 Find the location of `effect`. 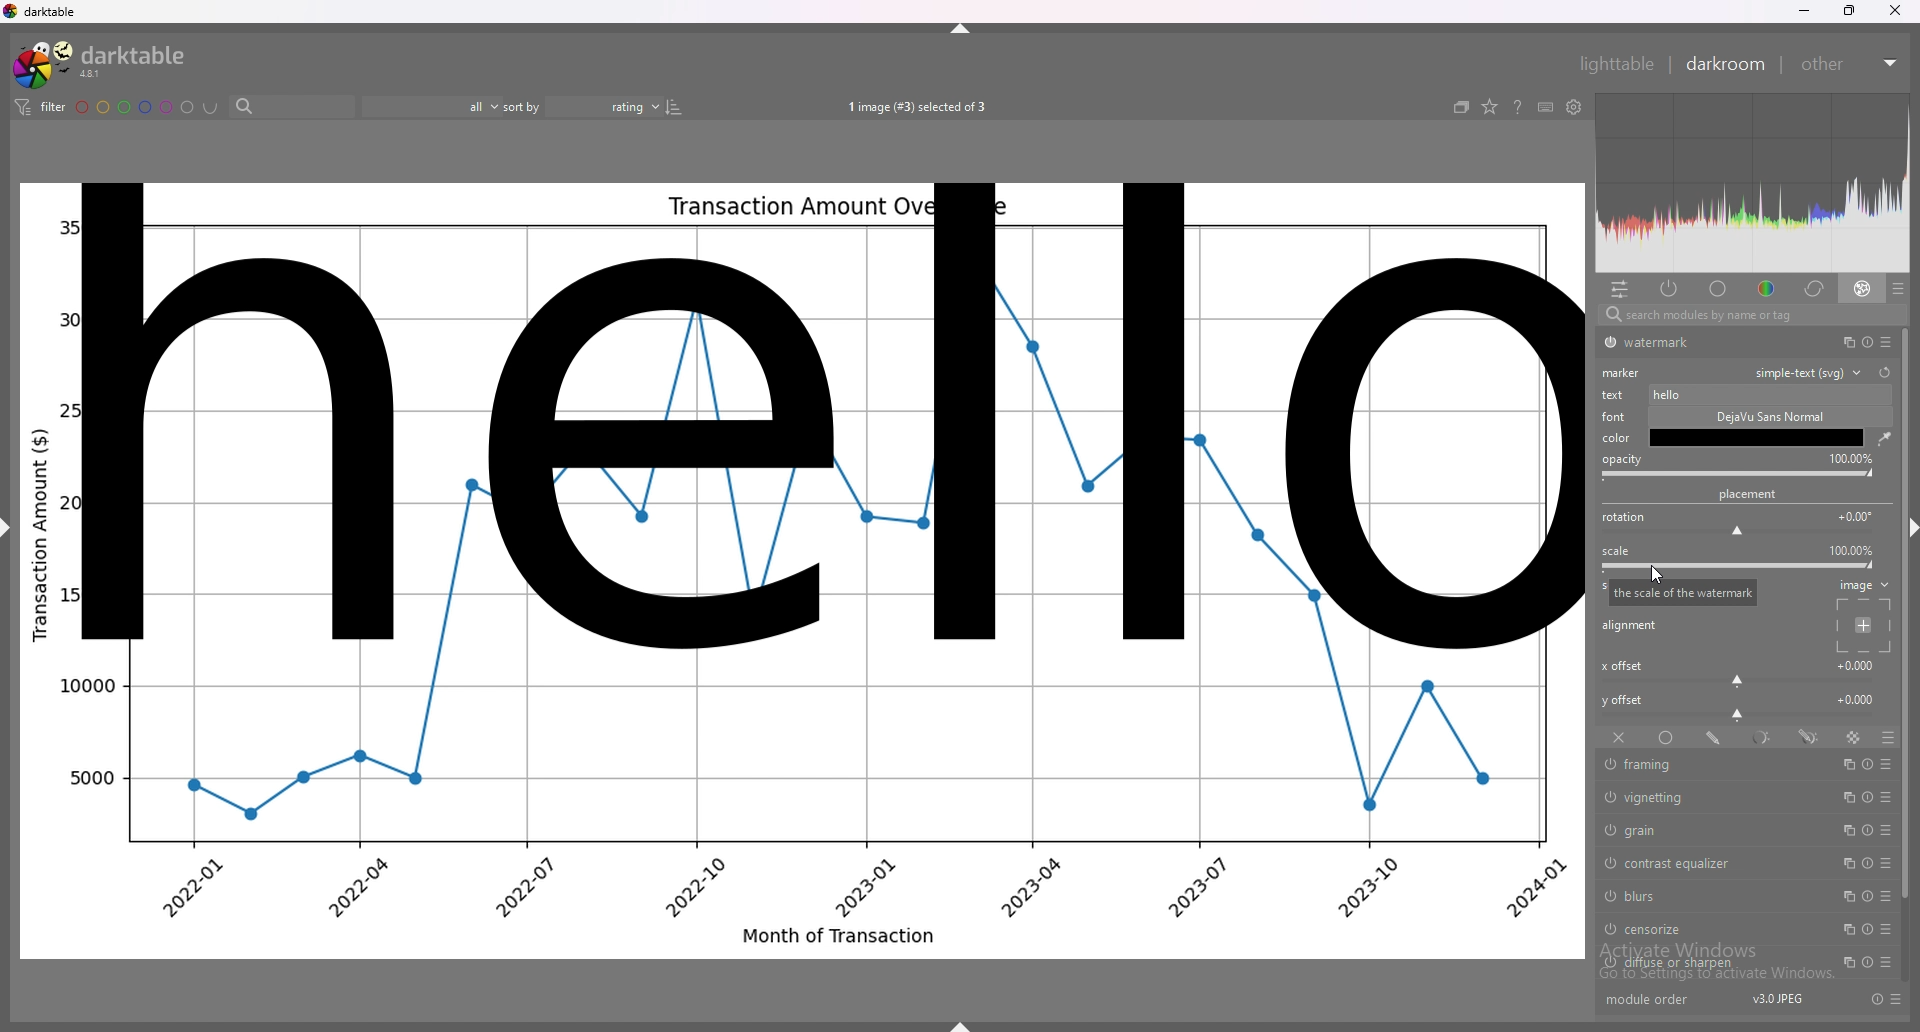

effect is located at coordinates (1863, 289).